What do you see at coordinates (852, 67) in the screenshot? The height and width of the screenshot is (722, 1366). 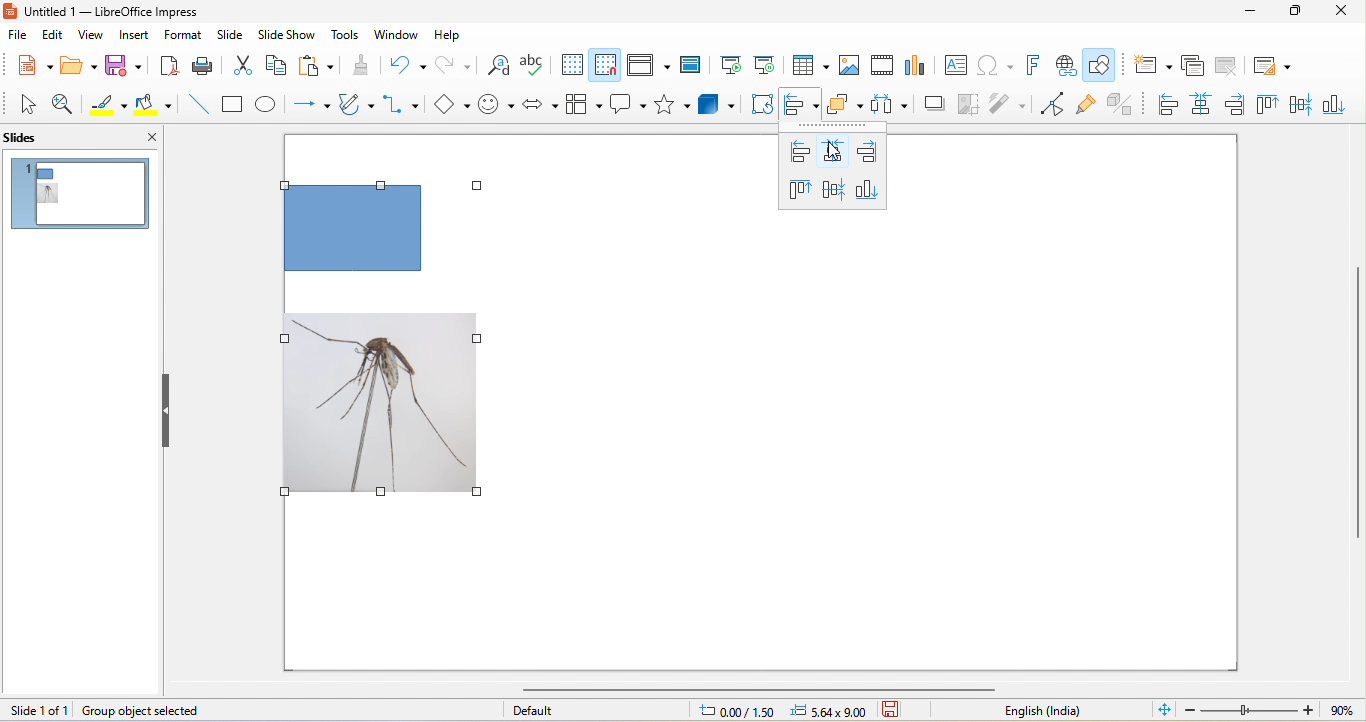 I see `image` at bounding box center [852, 67].